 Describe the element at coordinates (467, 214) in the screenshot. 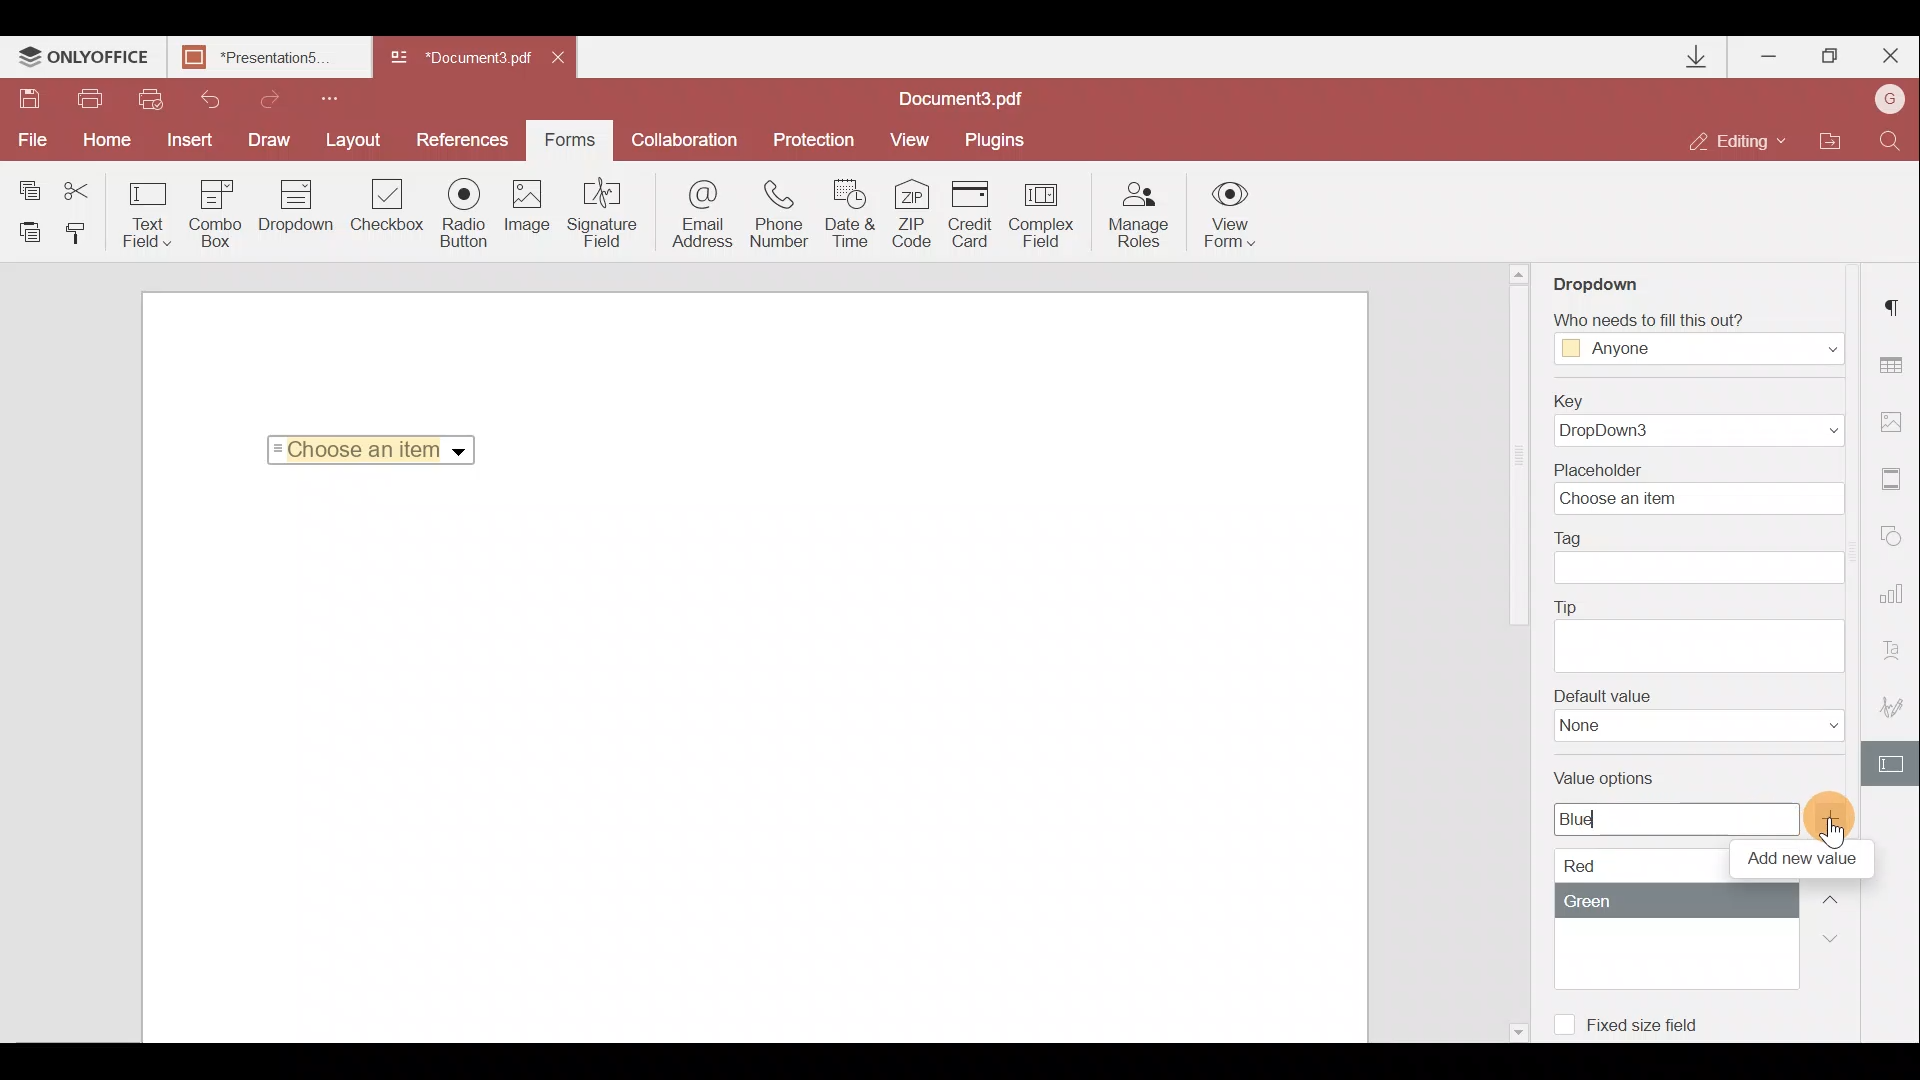

I see `Radio` at that location.